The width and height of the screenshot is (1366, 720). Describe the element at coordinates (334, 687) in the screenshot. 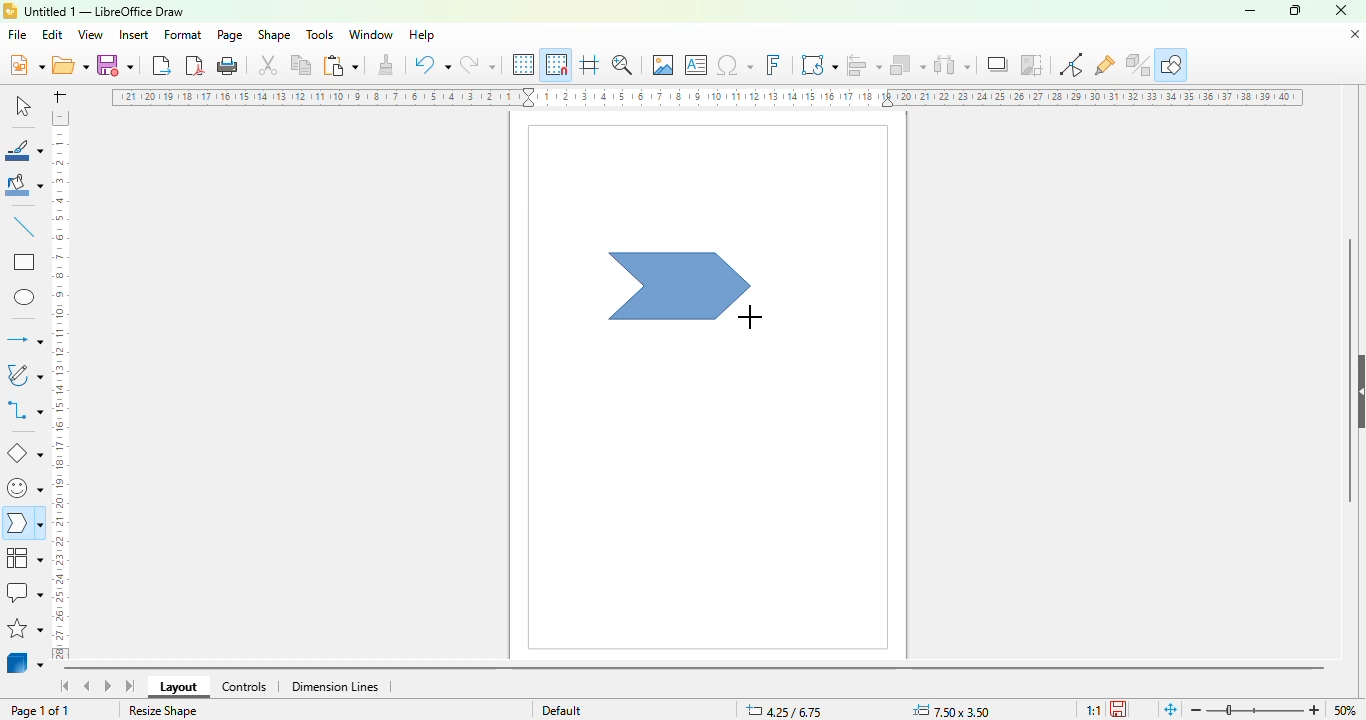

I see `dimension lines` at that location.